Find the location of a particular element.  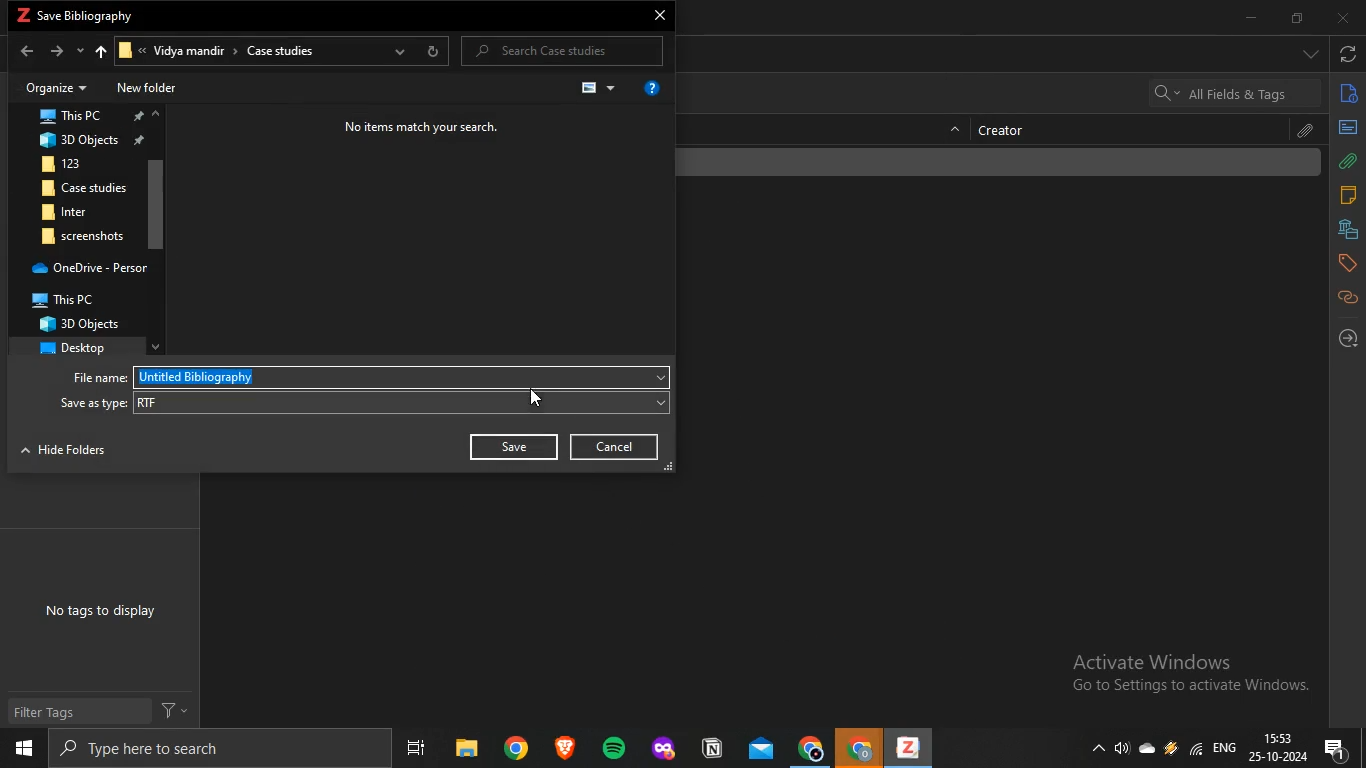

Organize + is located at coordinates (57, 87).